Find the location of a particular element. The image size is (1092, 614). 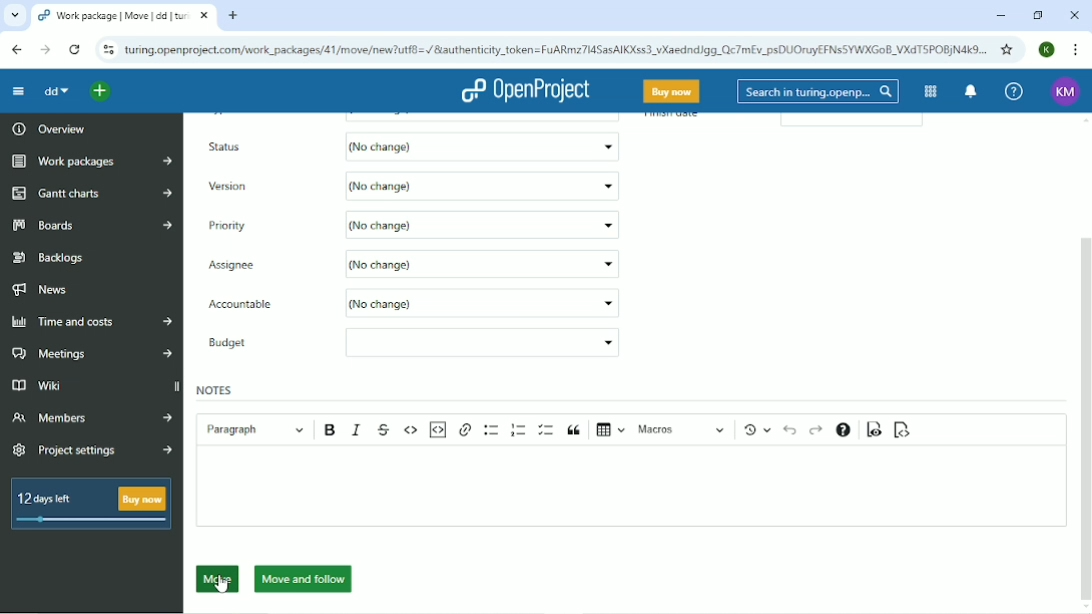

Close is located at coordinates (1073, 16).